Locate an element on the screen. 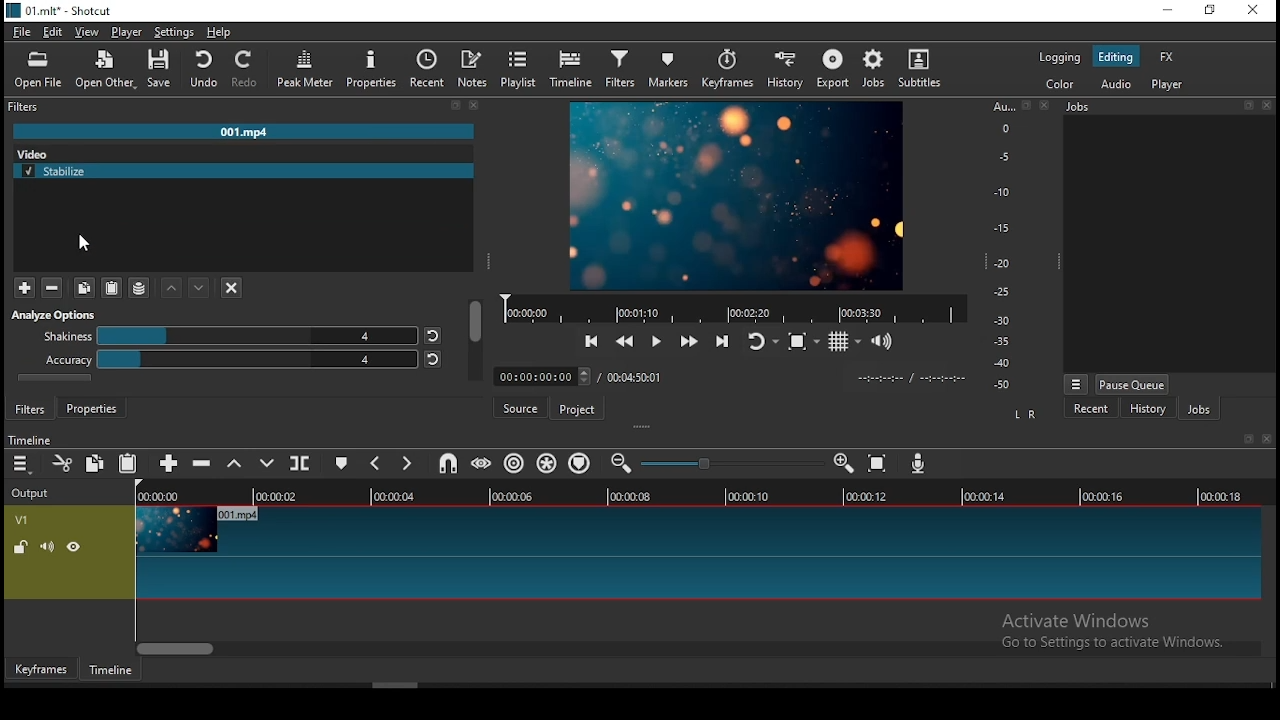 Image resolution: width=1280 pixels, height=720 pixels. video is located at coordinates (35, 153).